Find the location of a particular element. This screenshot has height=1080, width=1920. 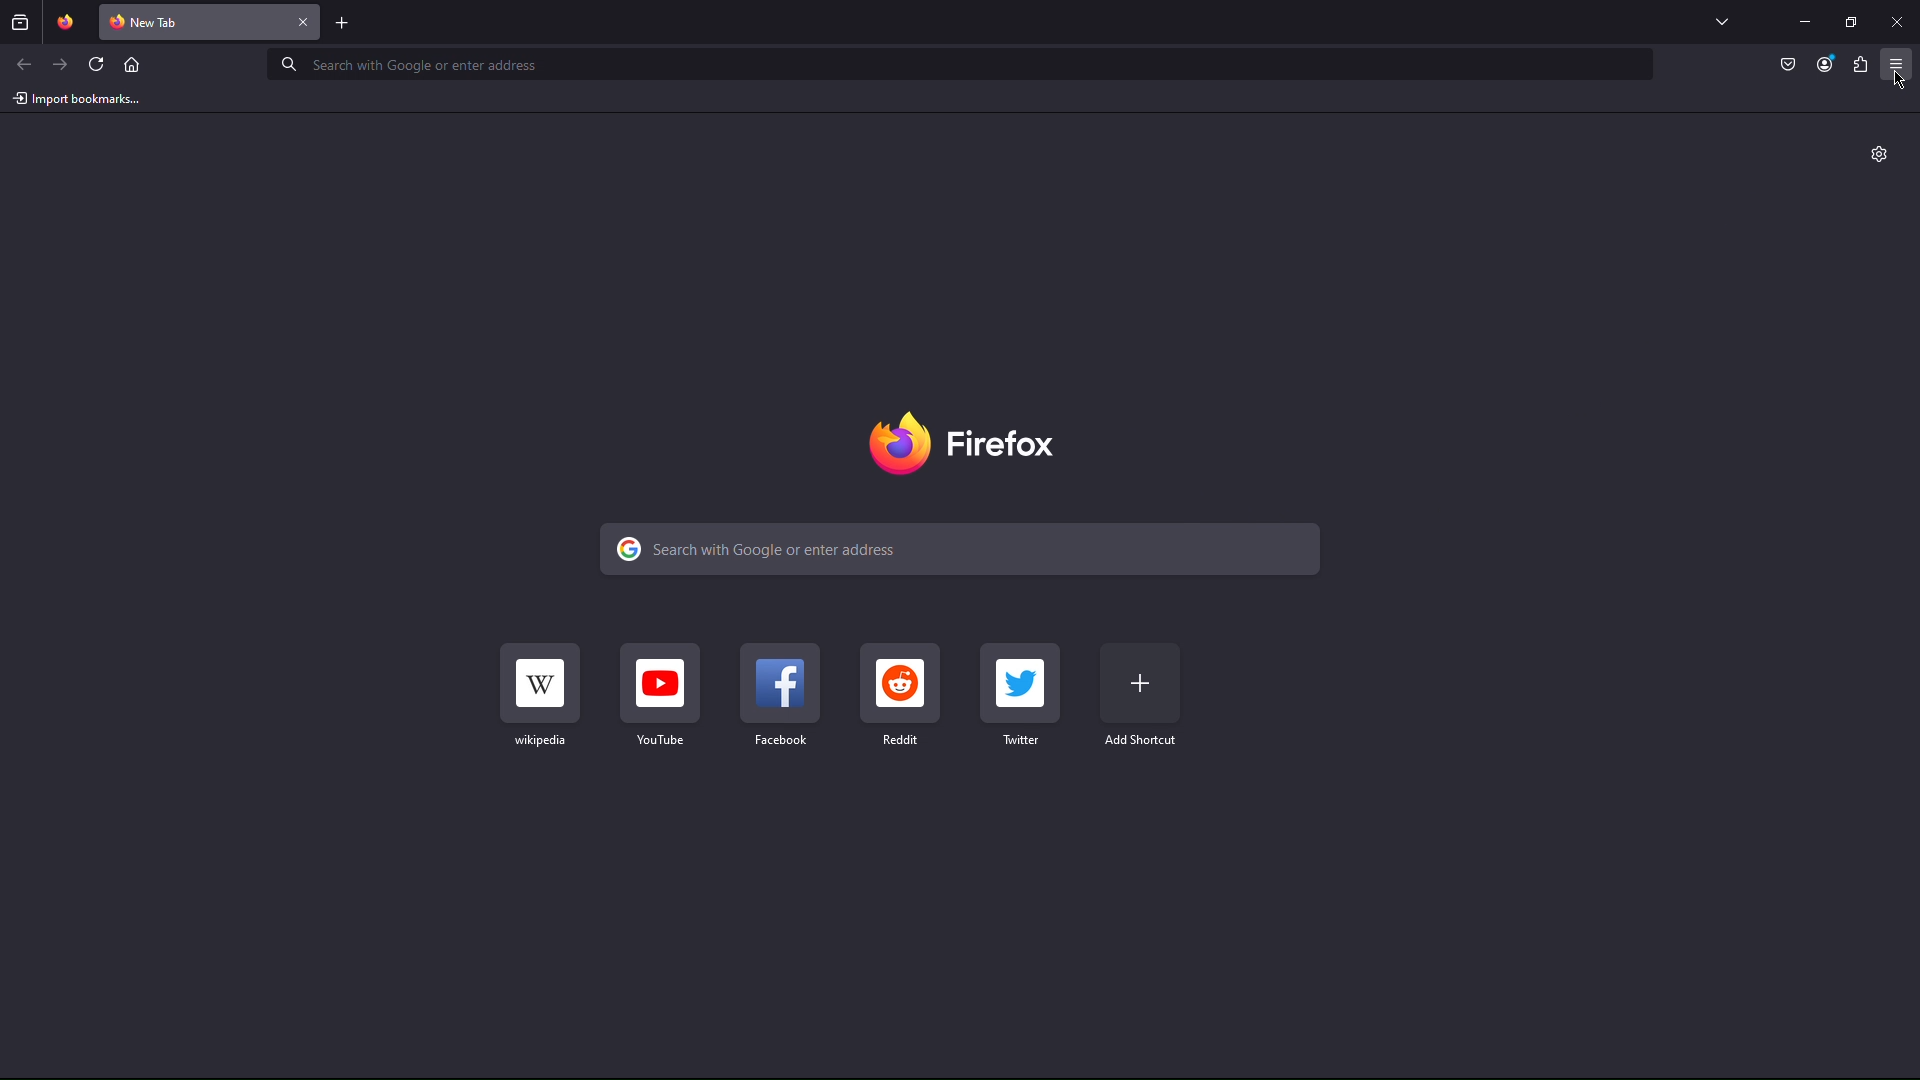

Back is located at coordinates (24, 64).